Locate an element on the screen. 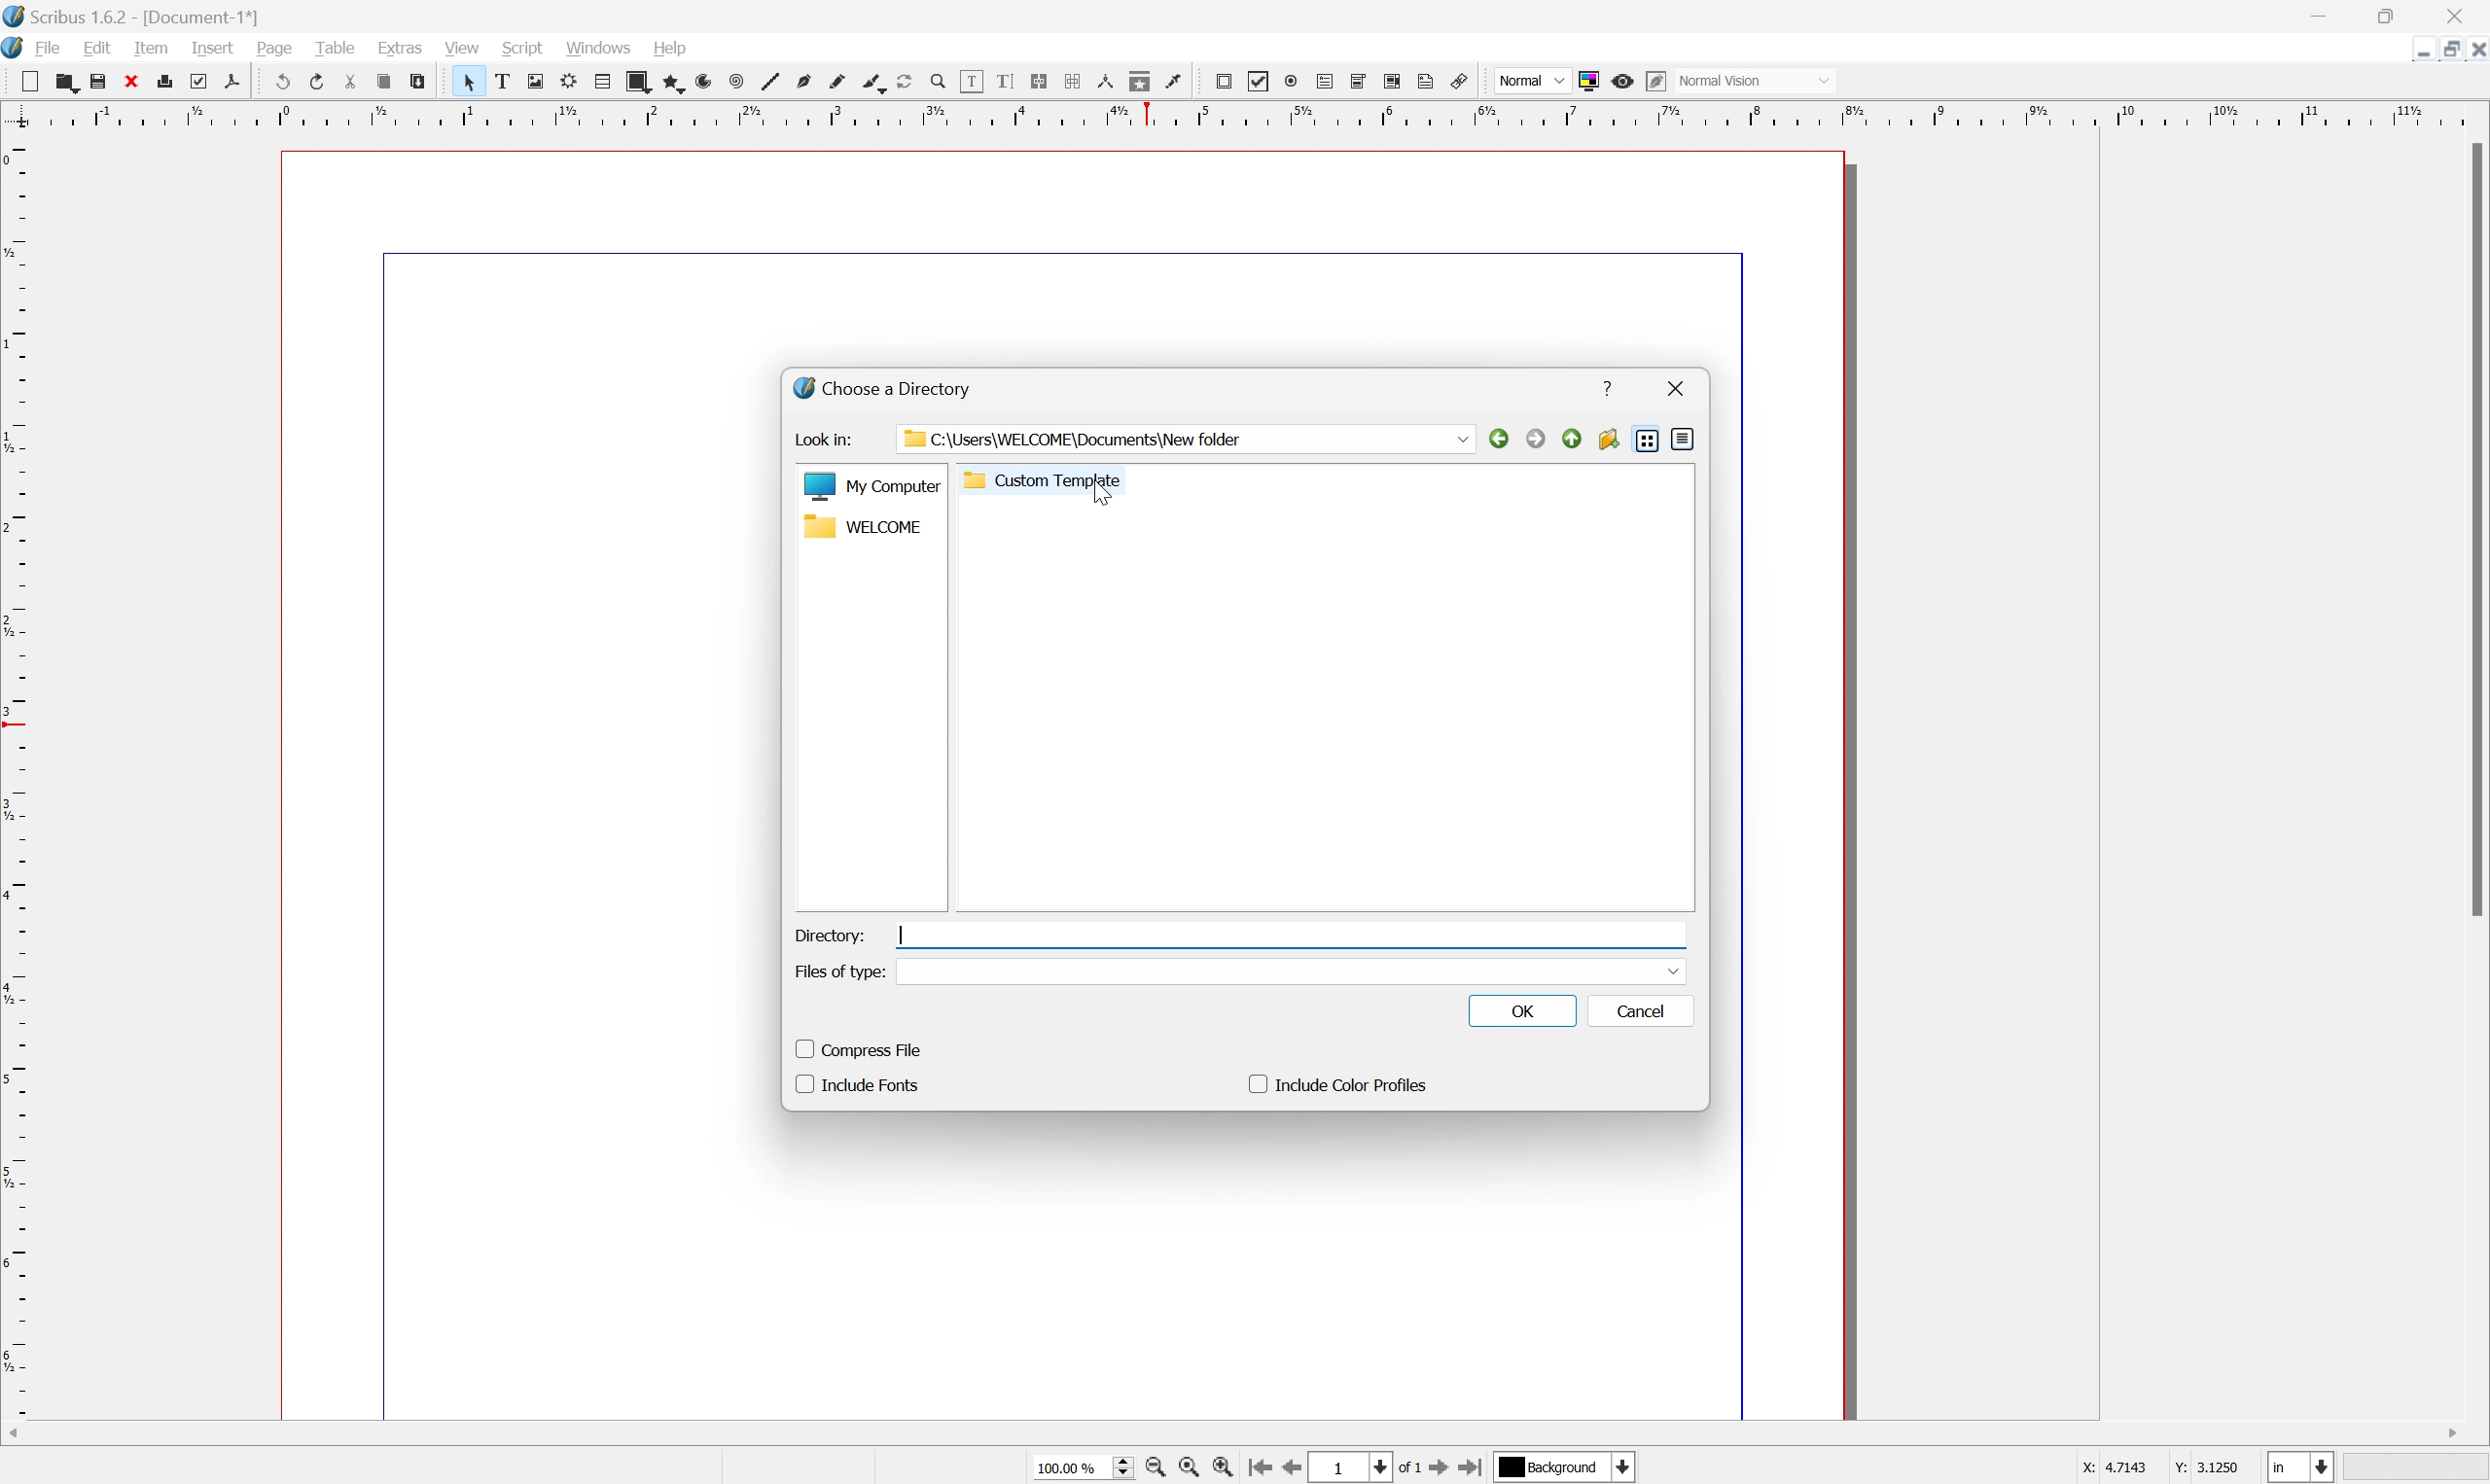  table is located at coordinates (602, 78).